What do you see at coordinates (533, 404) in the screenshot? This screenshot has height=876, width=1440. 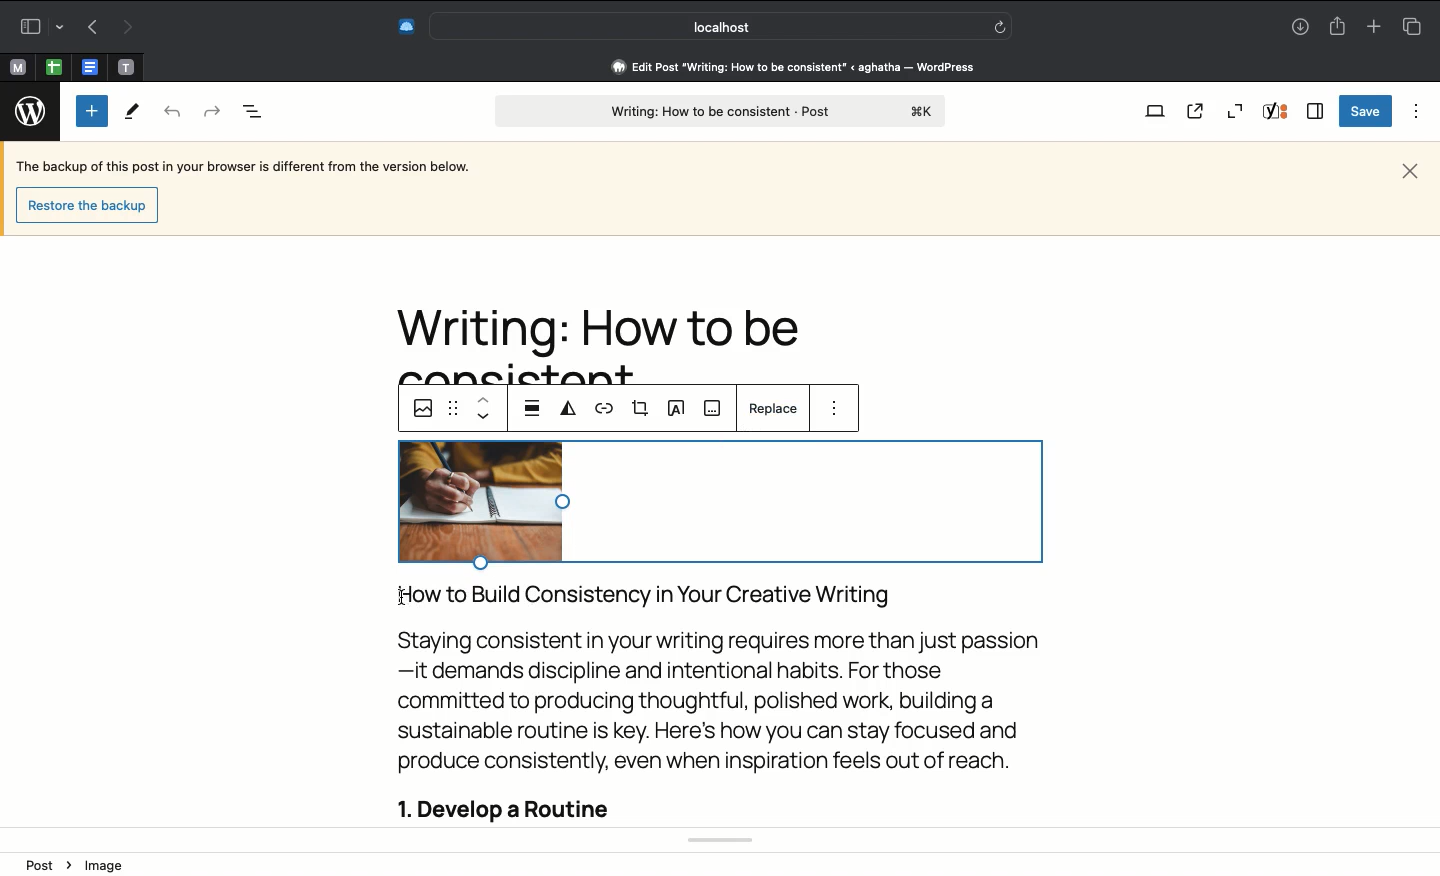 I see `Align` at bounding box center [533, 404].